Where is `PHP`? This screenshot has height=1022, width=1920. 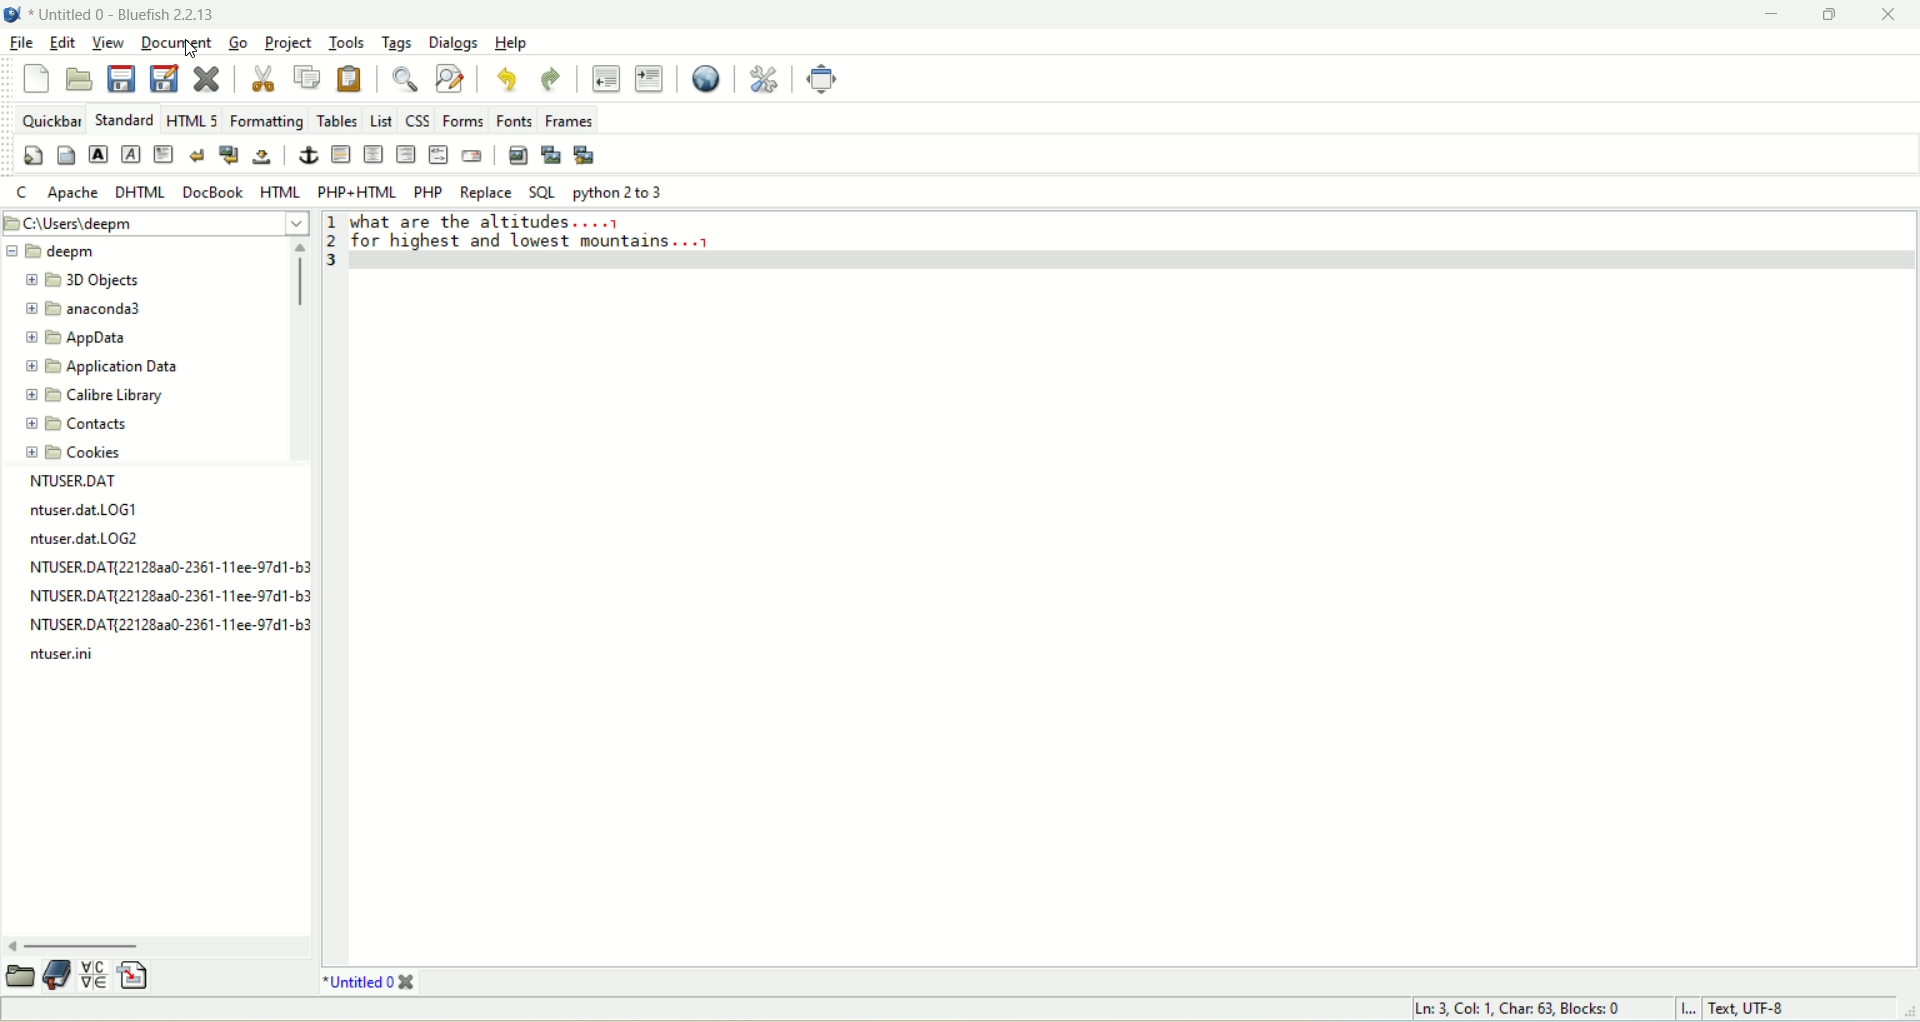 PHP is located at coordinates (427, 191).